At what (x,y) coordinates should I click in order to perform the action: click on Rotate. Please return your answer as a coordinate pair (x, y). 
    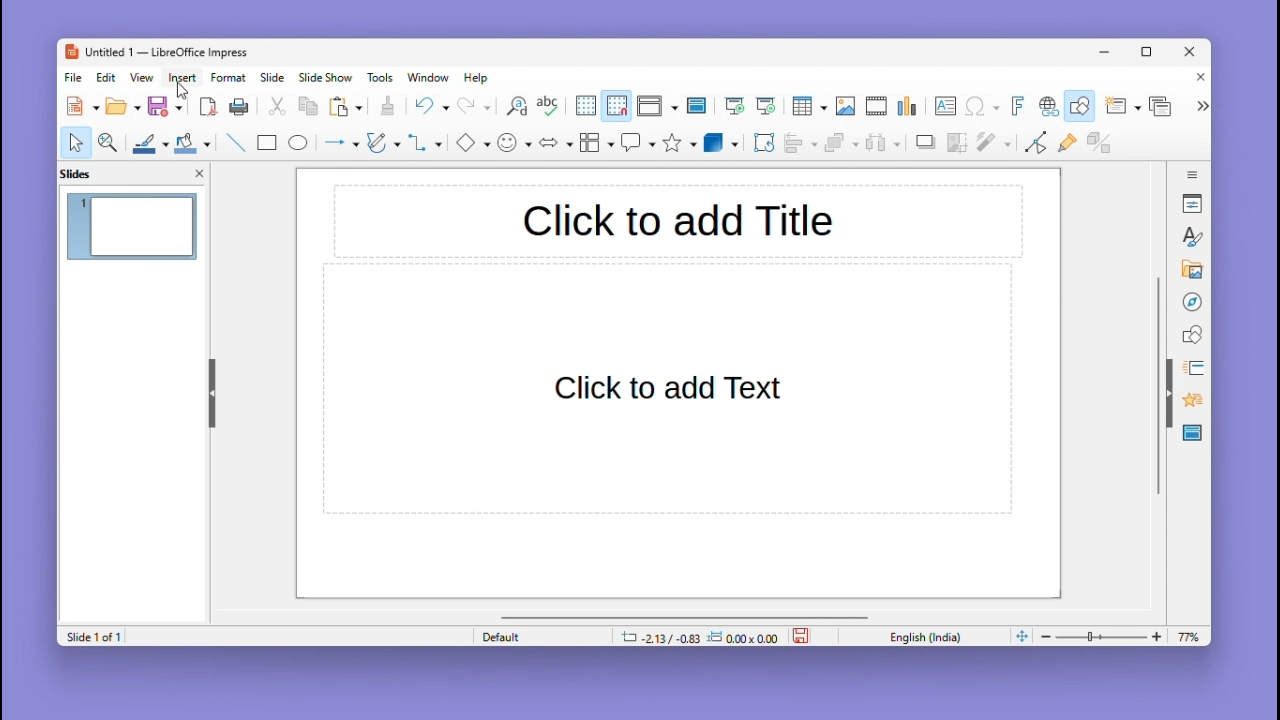
    Looking at the image, I should click on (762, 142).